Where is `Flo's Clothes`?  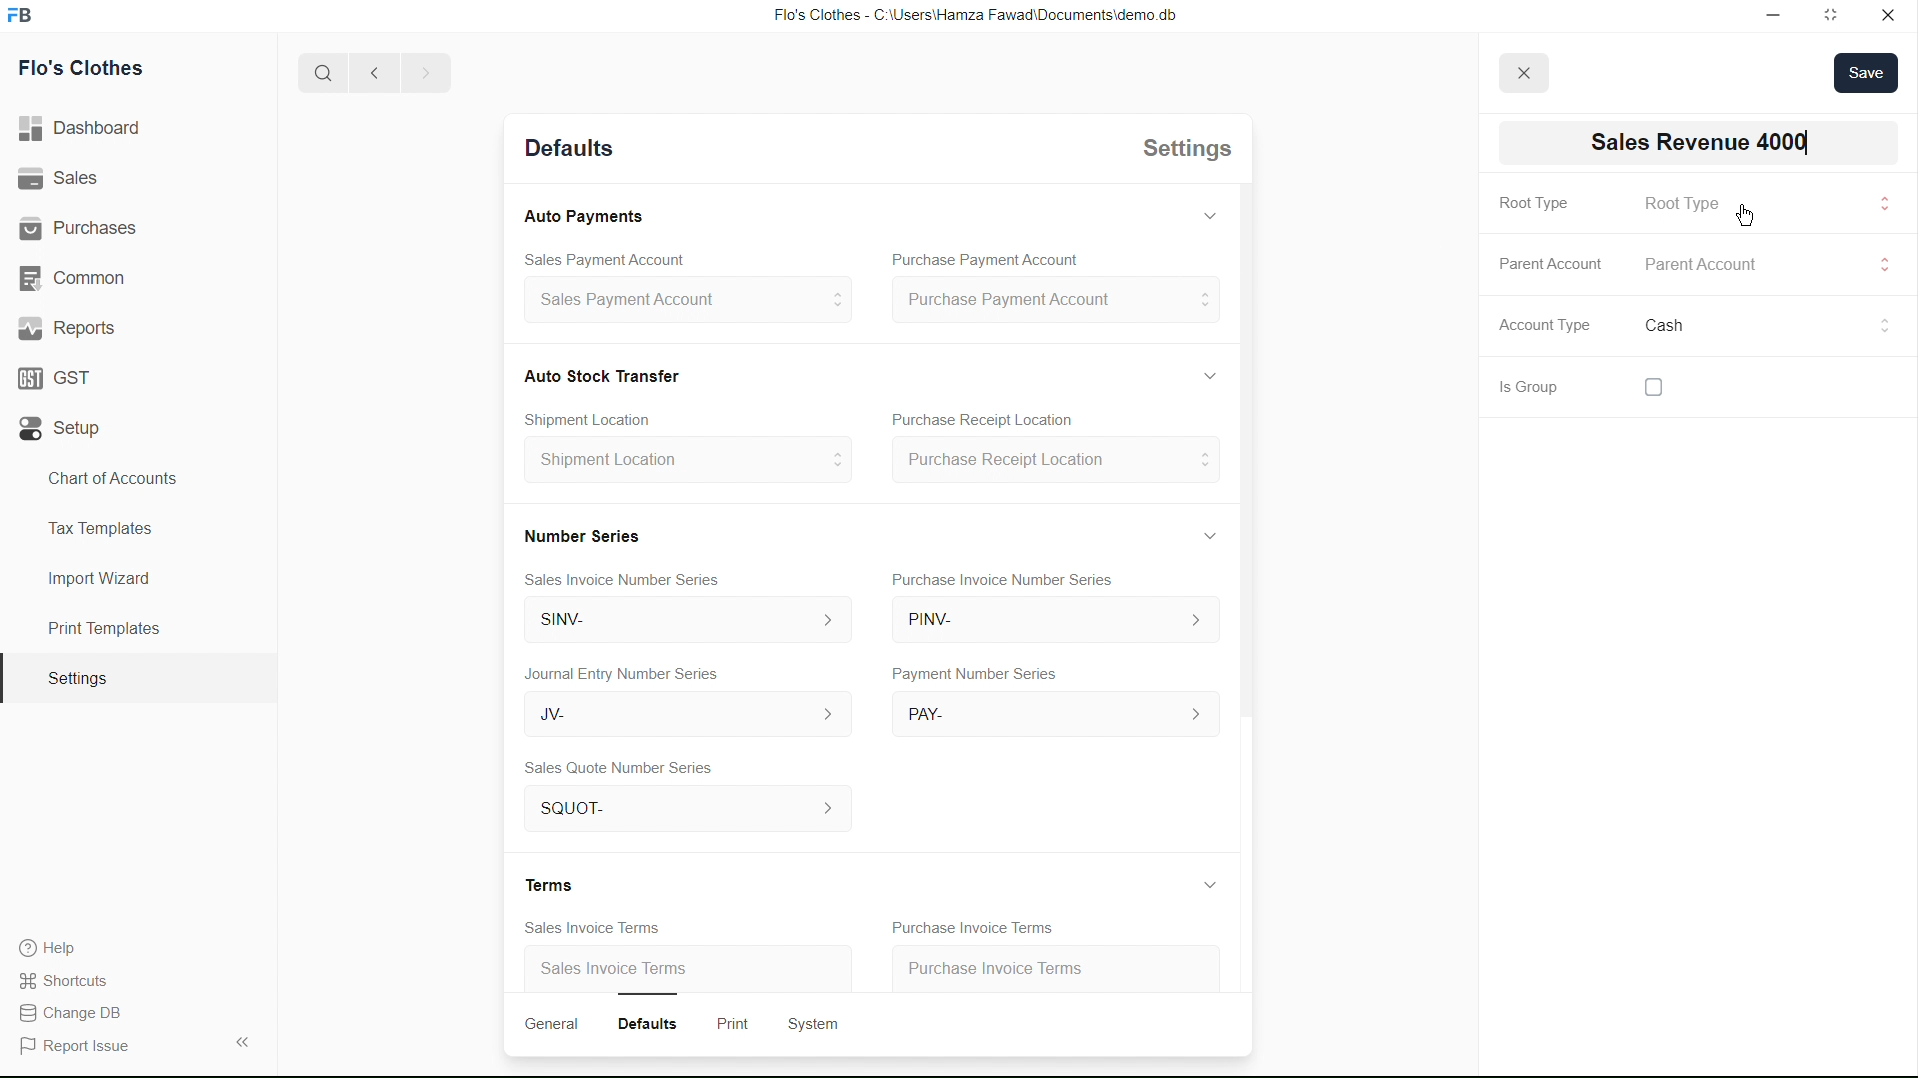 Flo's Clothes is located at coordinates (90, 71).